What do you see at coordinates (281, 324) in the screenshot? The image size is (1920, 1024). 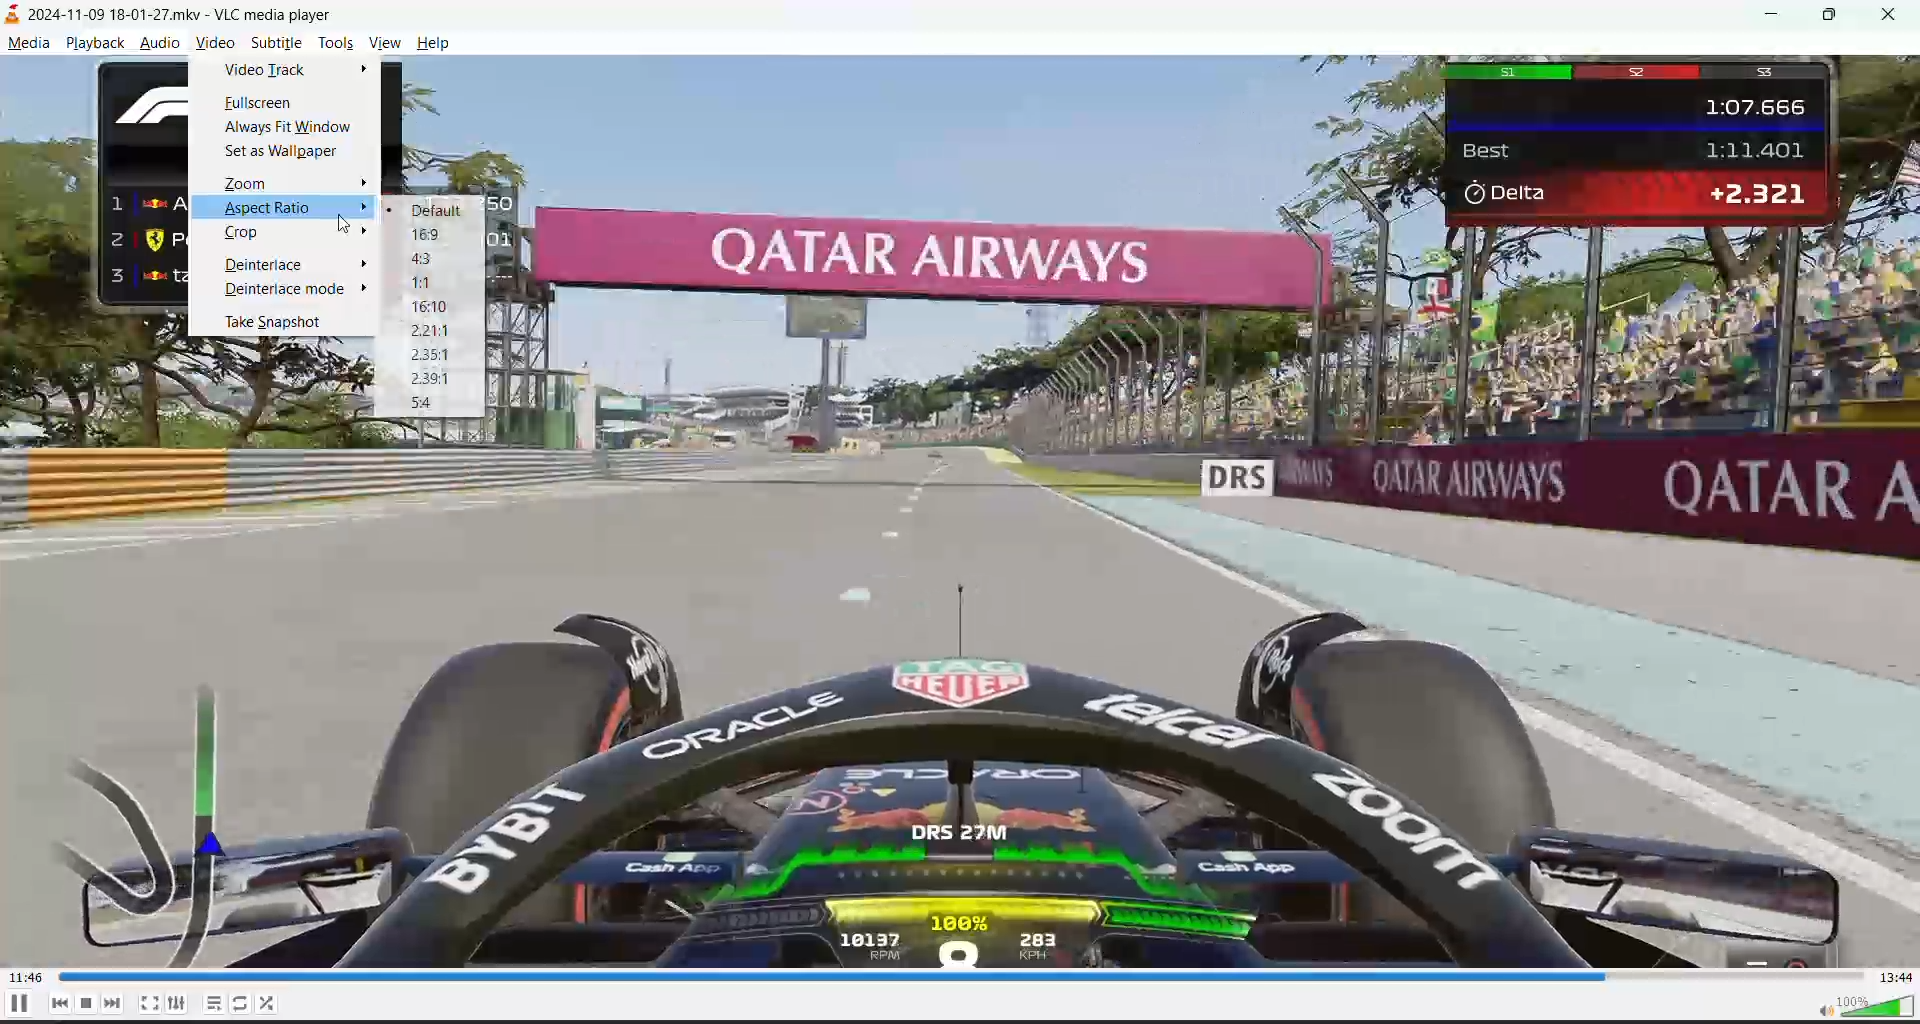 I see `take snapshot` at bounding box center [281, 324].